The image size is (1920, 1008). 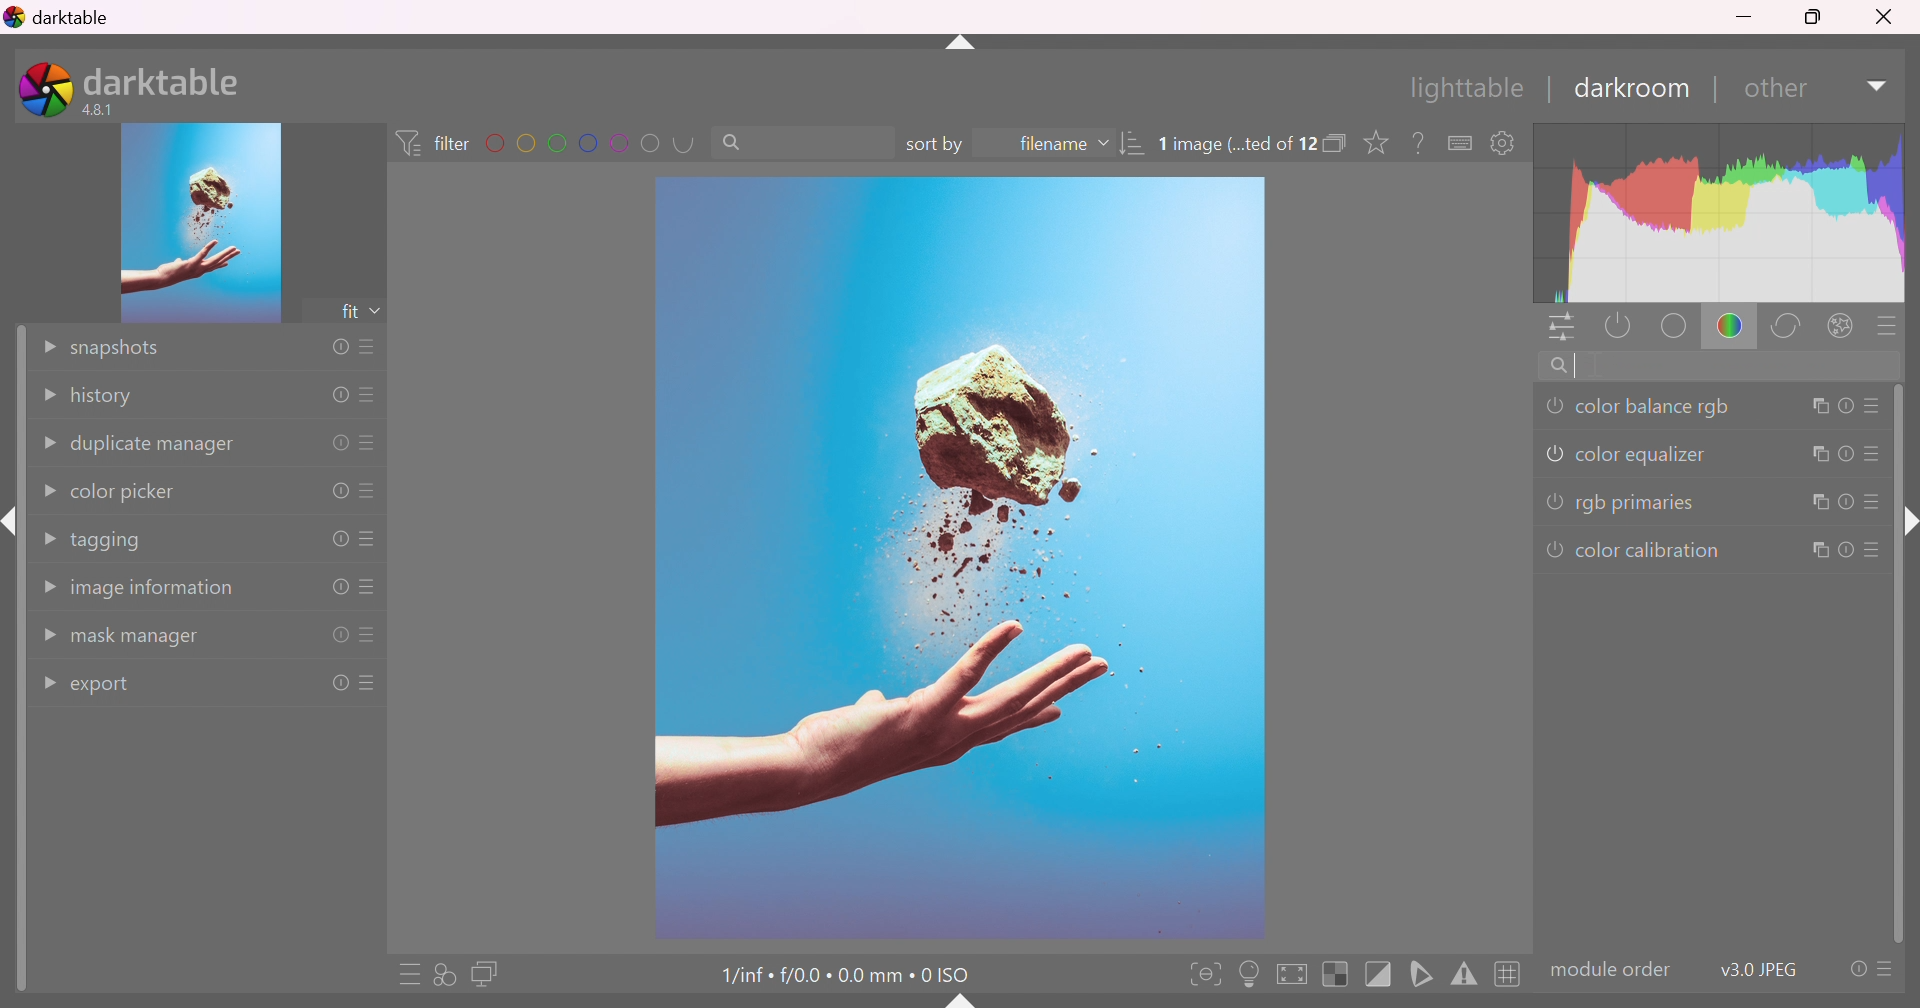 What do you see at coordinates (1205, 972) in the screenshot?
I see `toggle focus-peaking mode` at bounding box center [1205, 972].